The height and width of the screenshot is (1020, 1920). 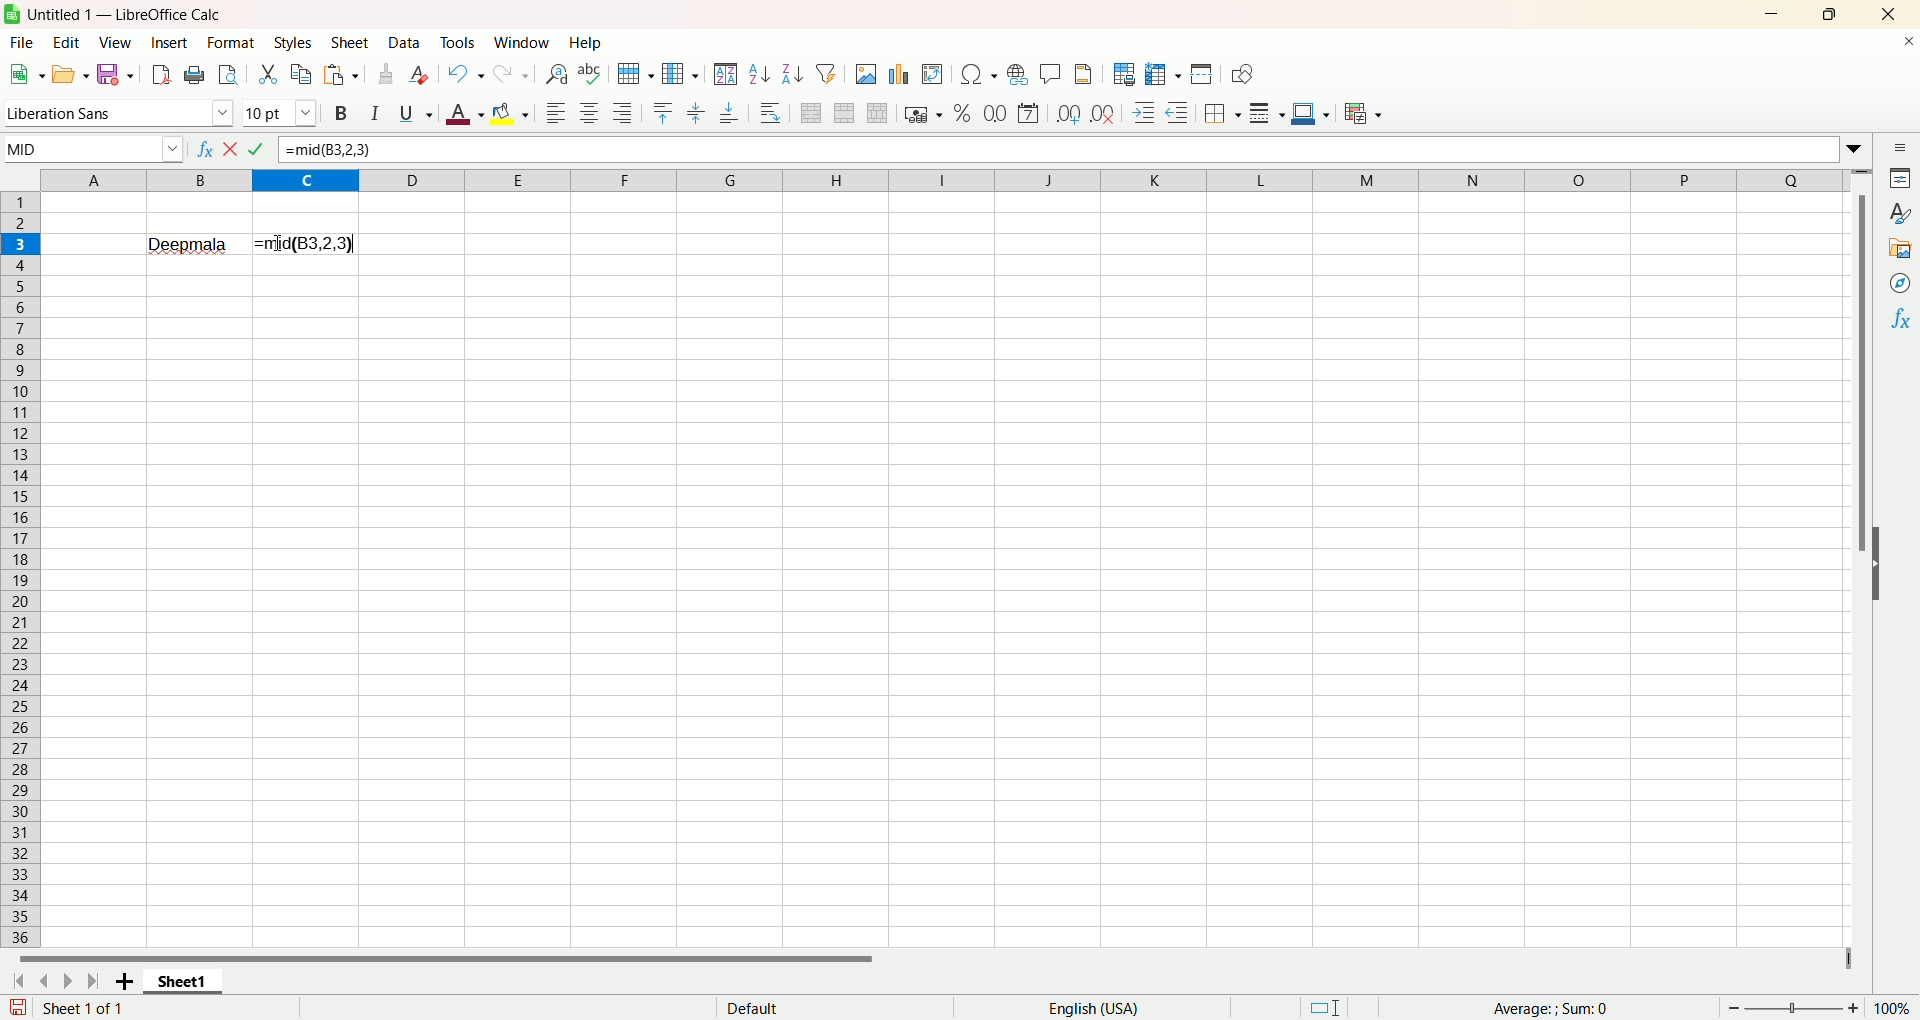 What do you see at coordinates (302, 75) in the screenshot?
I see `Copy` at bounding box center [302, 75].